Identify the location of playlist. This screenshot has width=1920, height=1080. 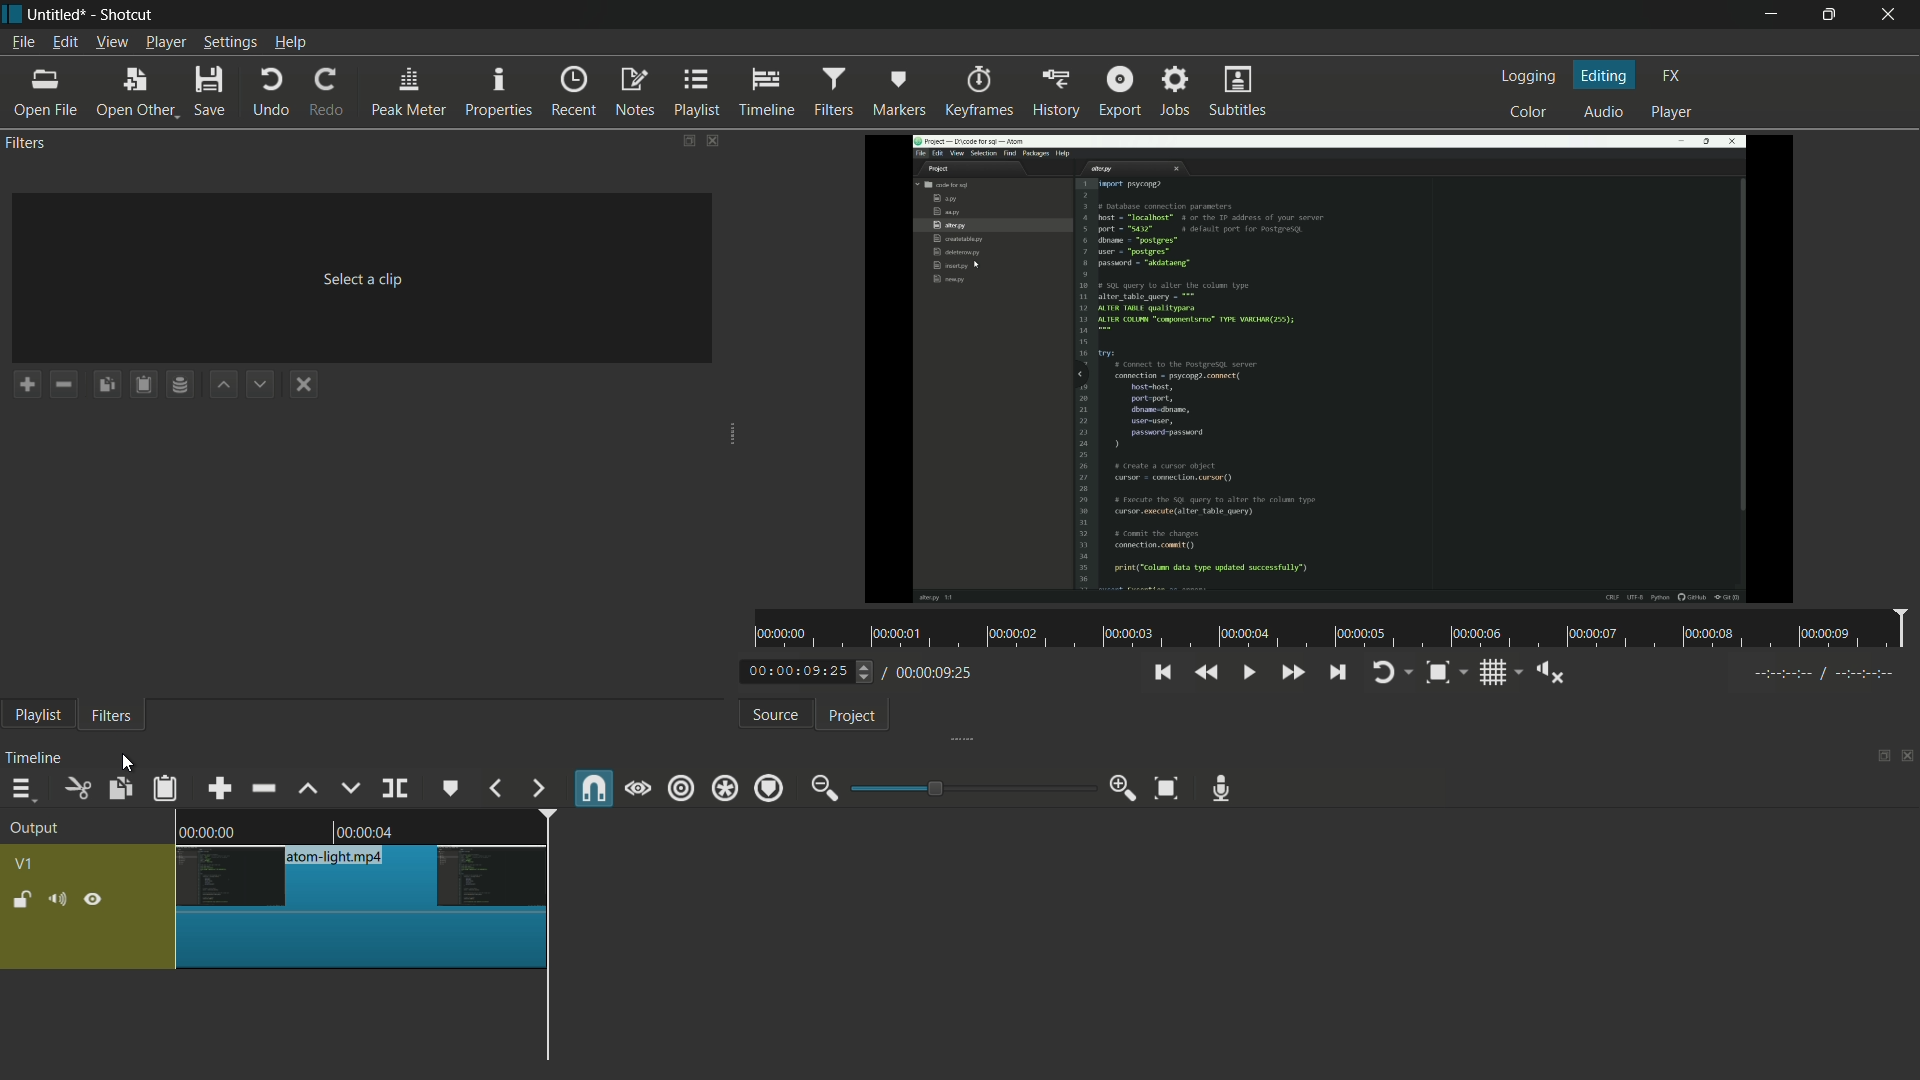
(37, 717).